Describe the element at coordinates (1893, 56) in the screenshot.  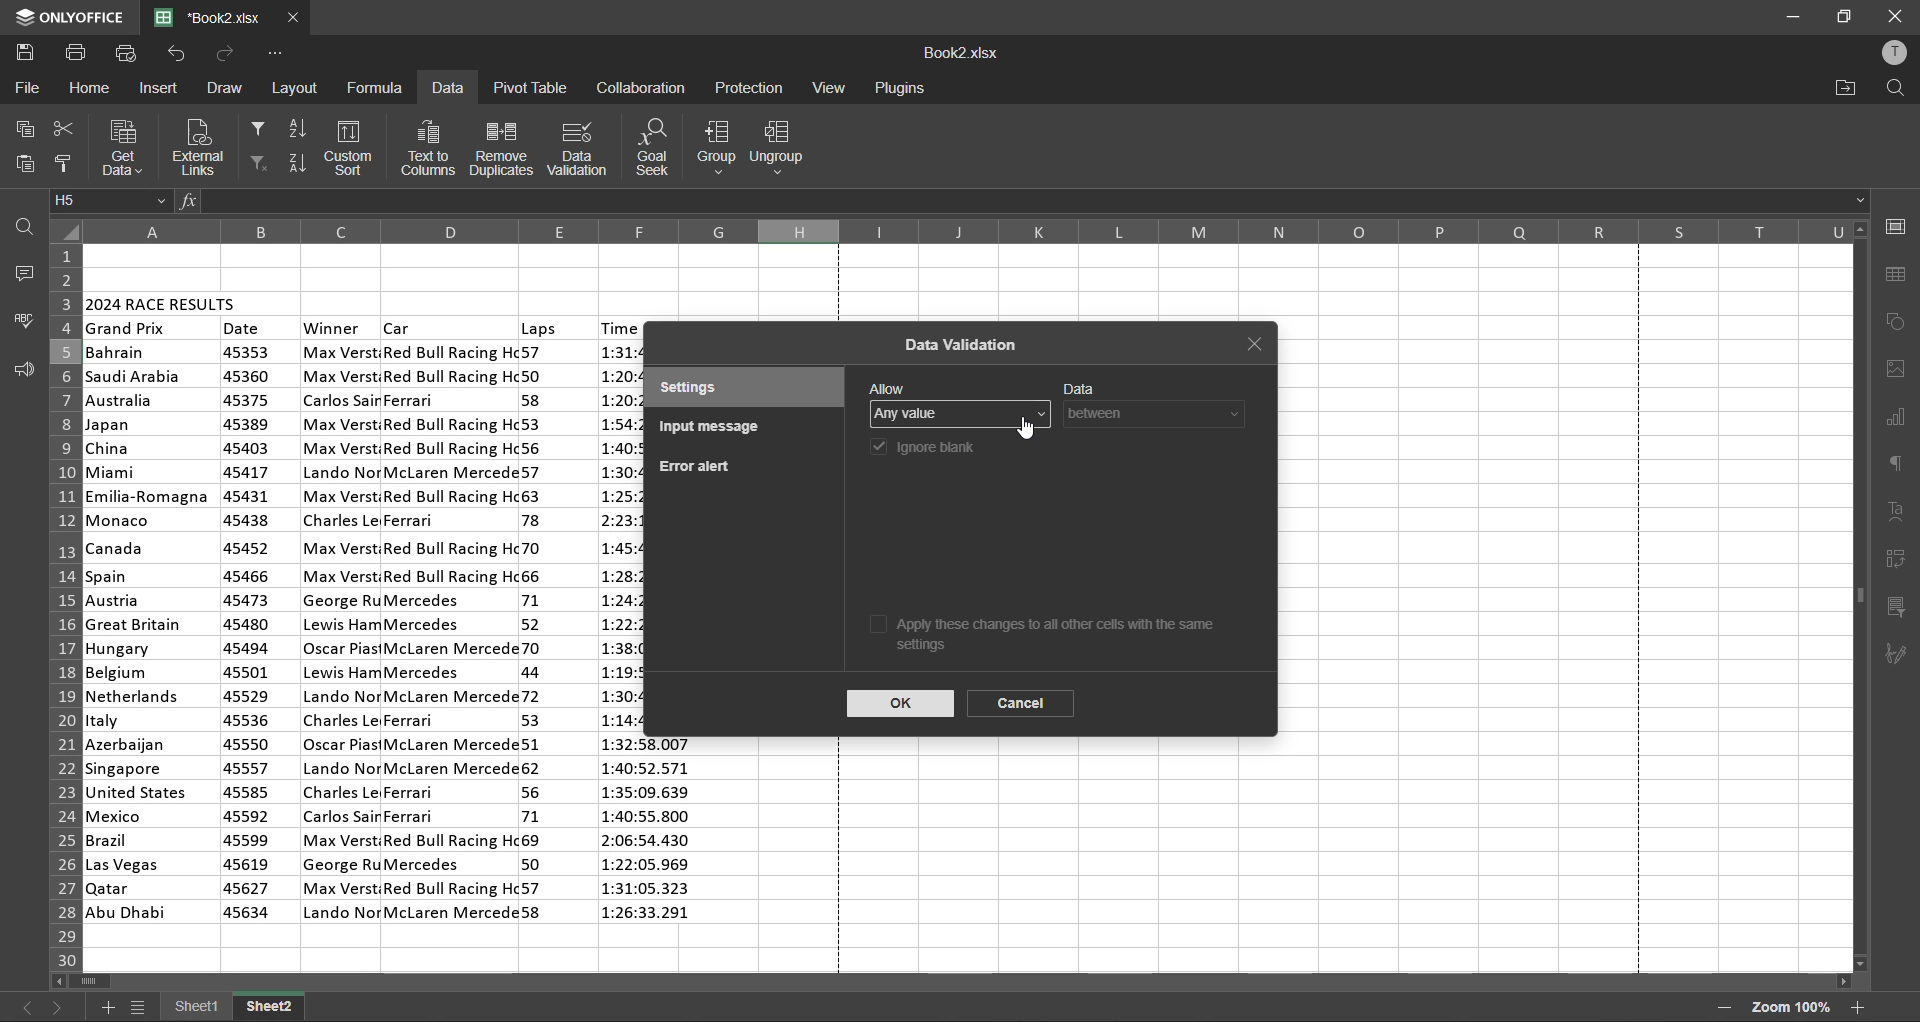
I see `profile` at that location.